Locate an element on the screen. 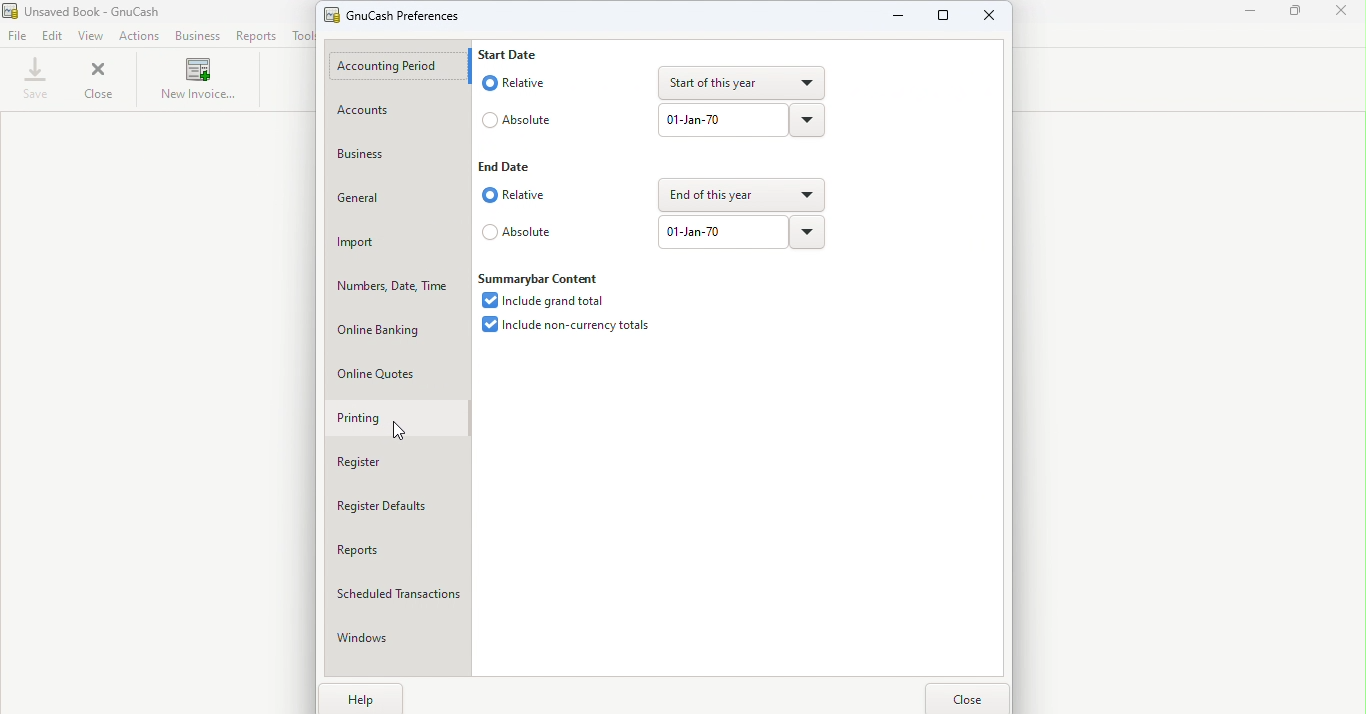  01-jan-70 is located at coordinates (724, 232).